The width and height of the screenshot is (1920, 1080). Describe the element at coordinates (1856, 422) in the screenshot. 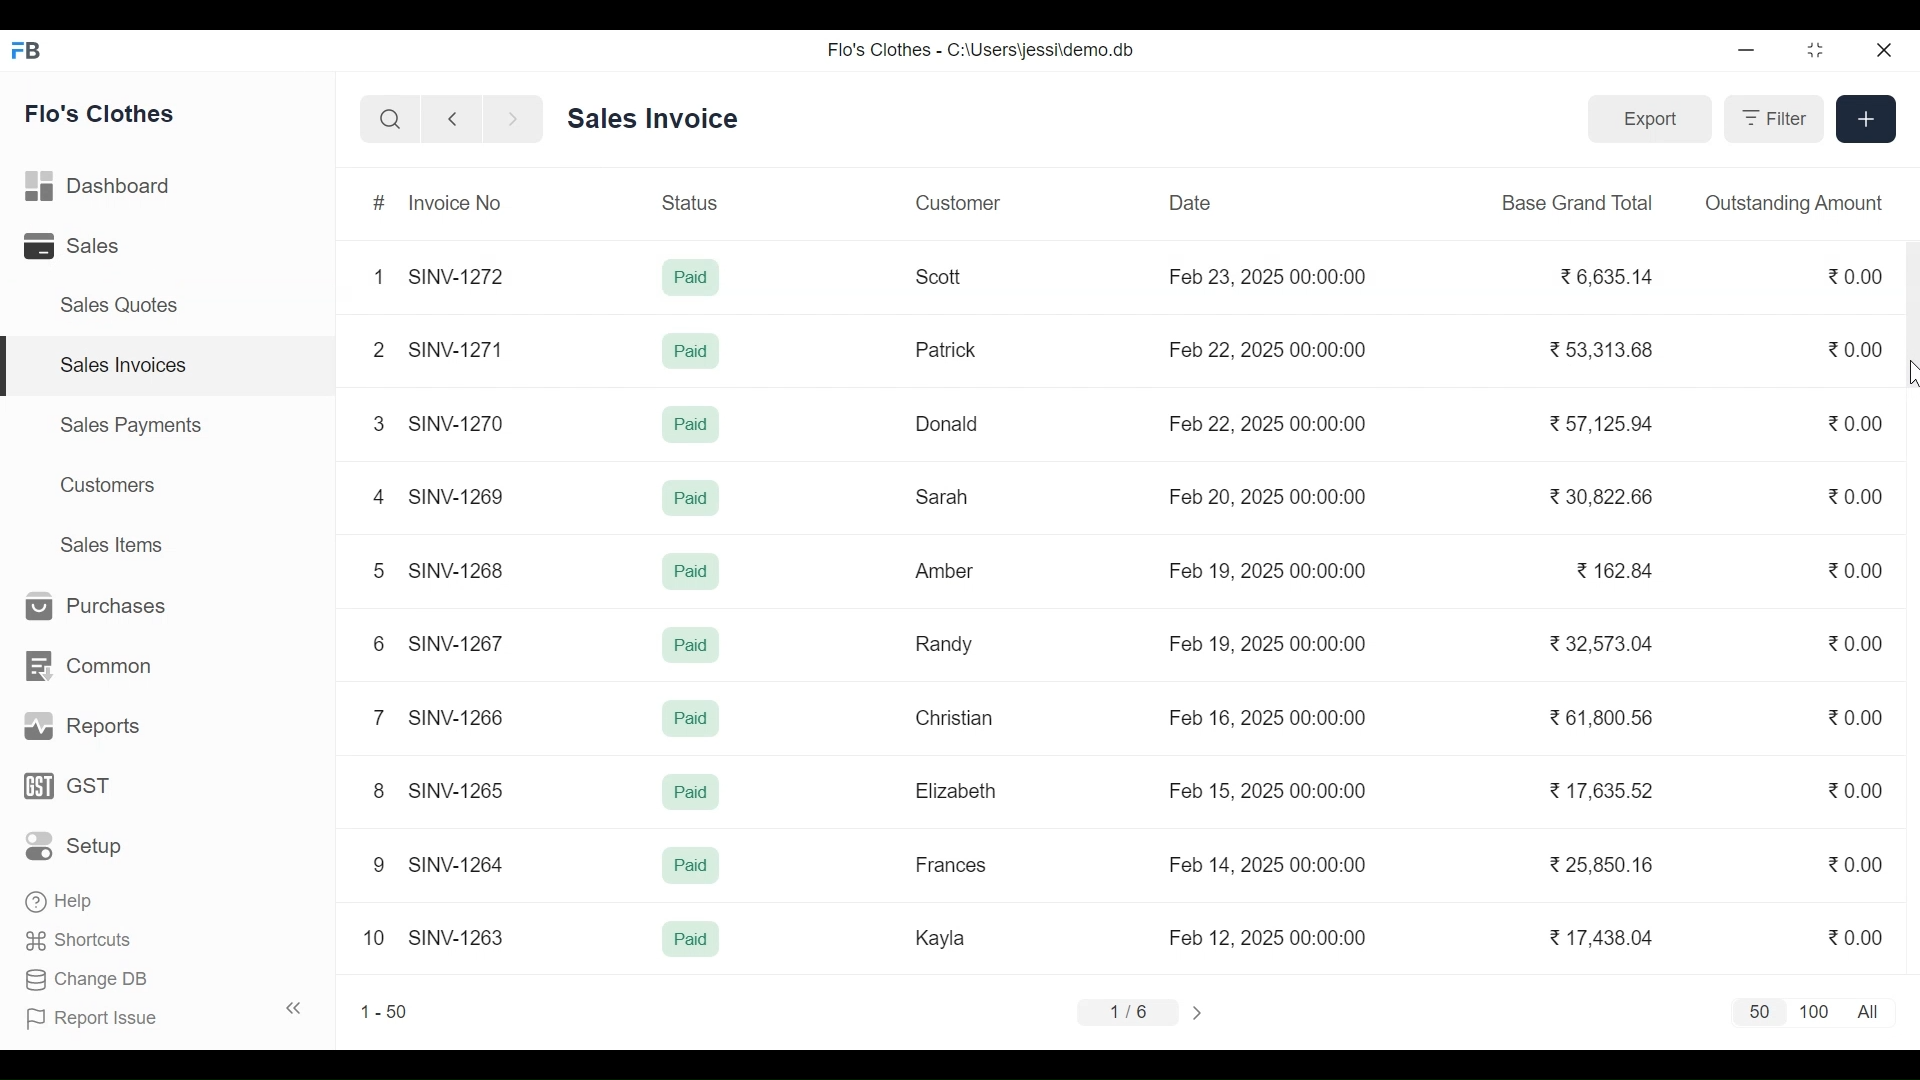

I see `0.00` at that location.